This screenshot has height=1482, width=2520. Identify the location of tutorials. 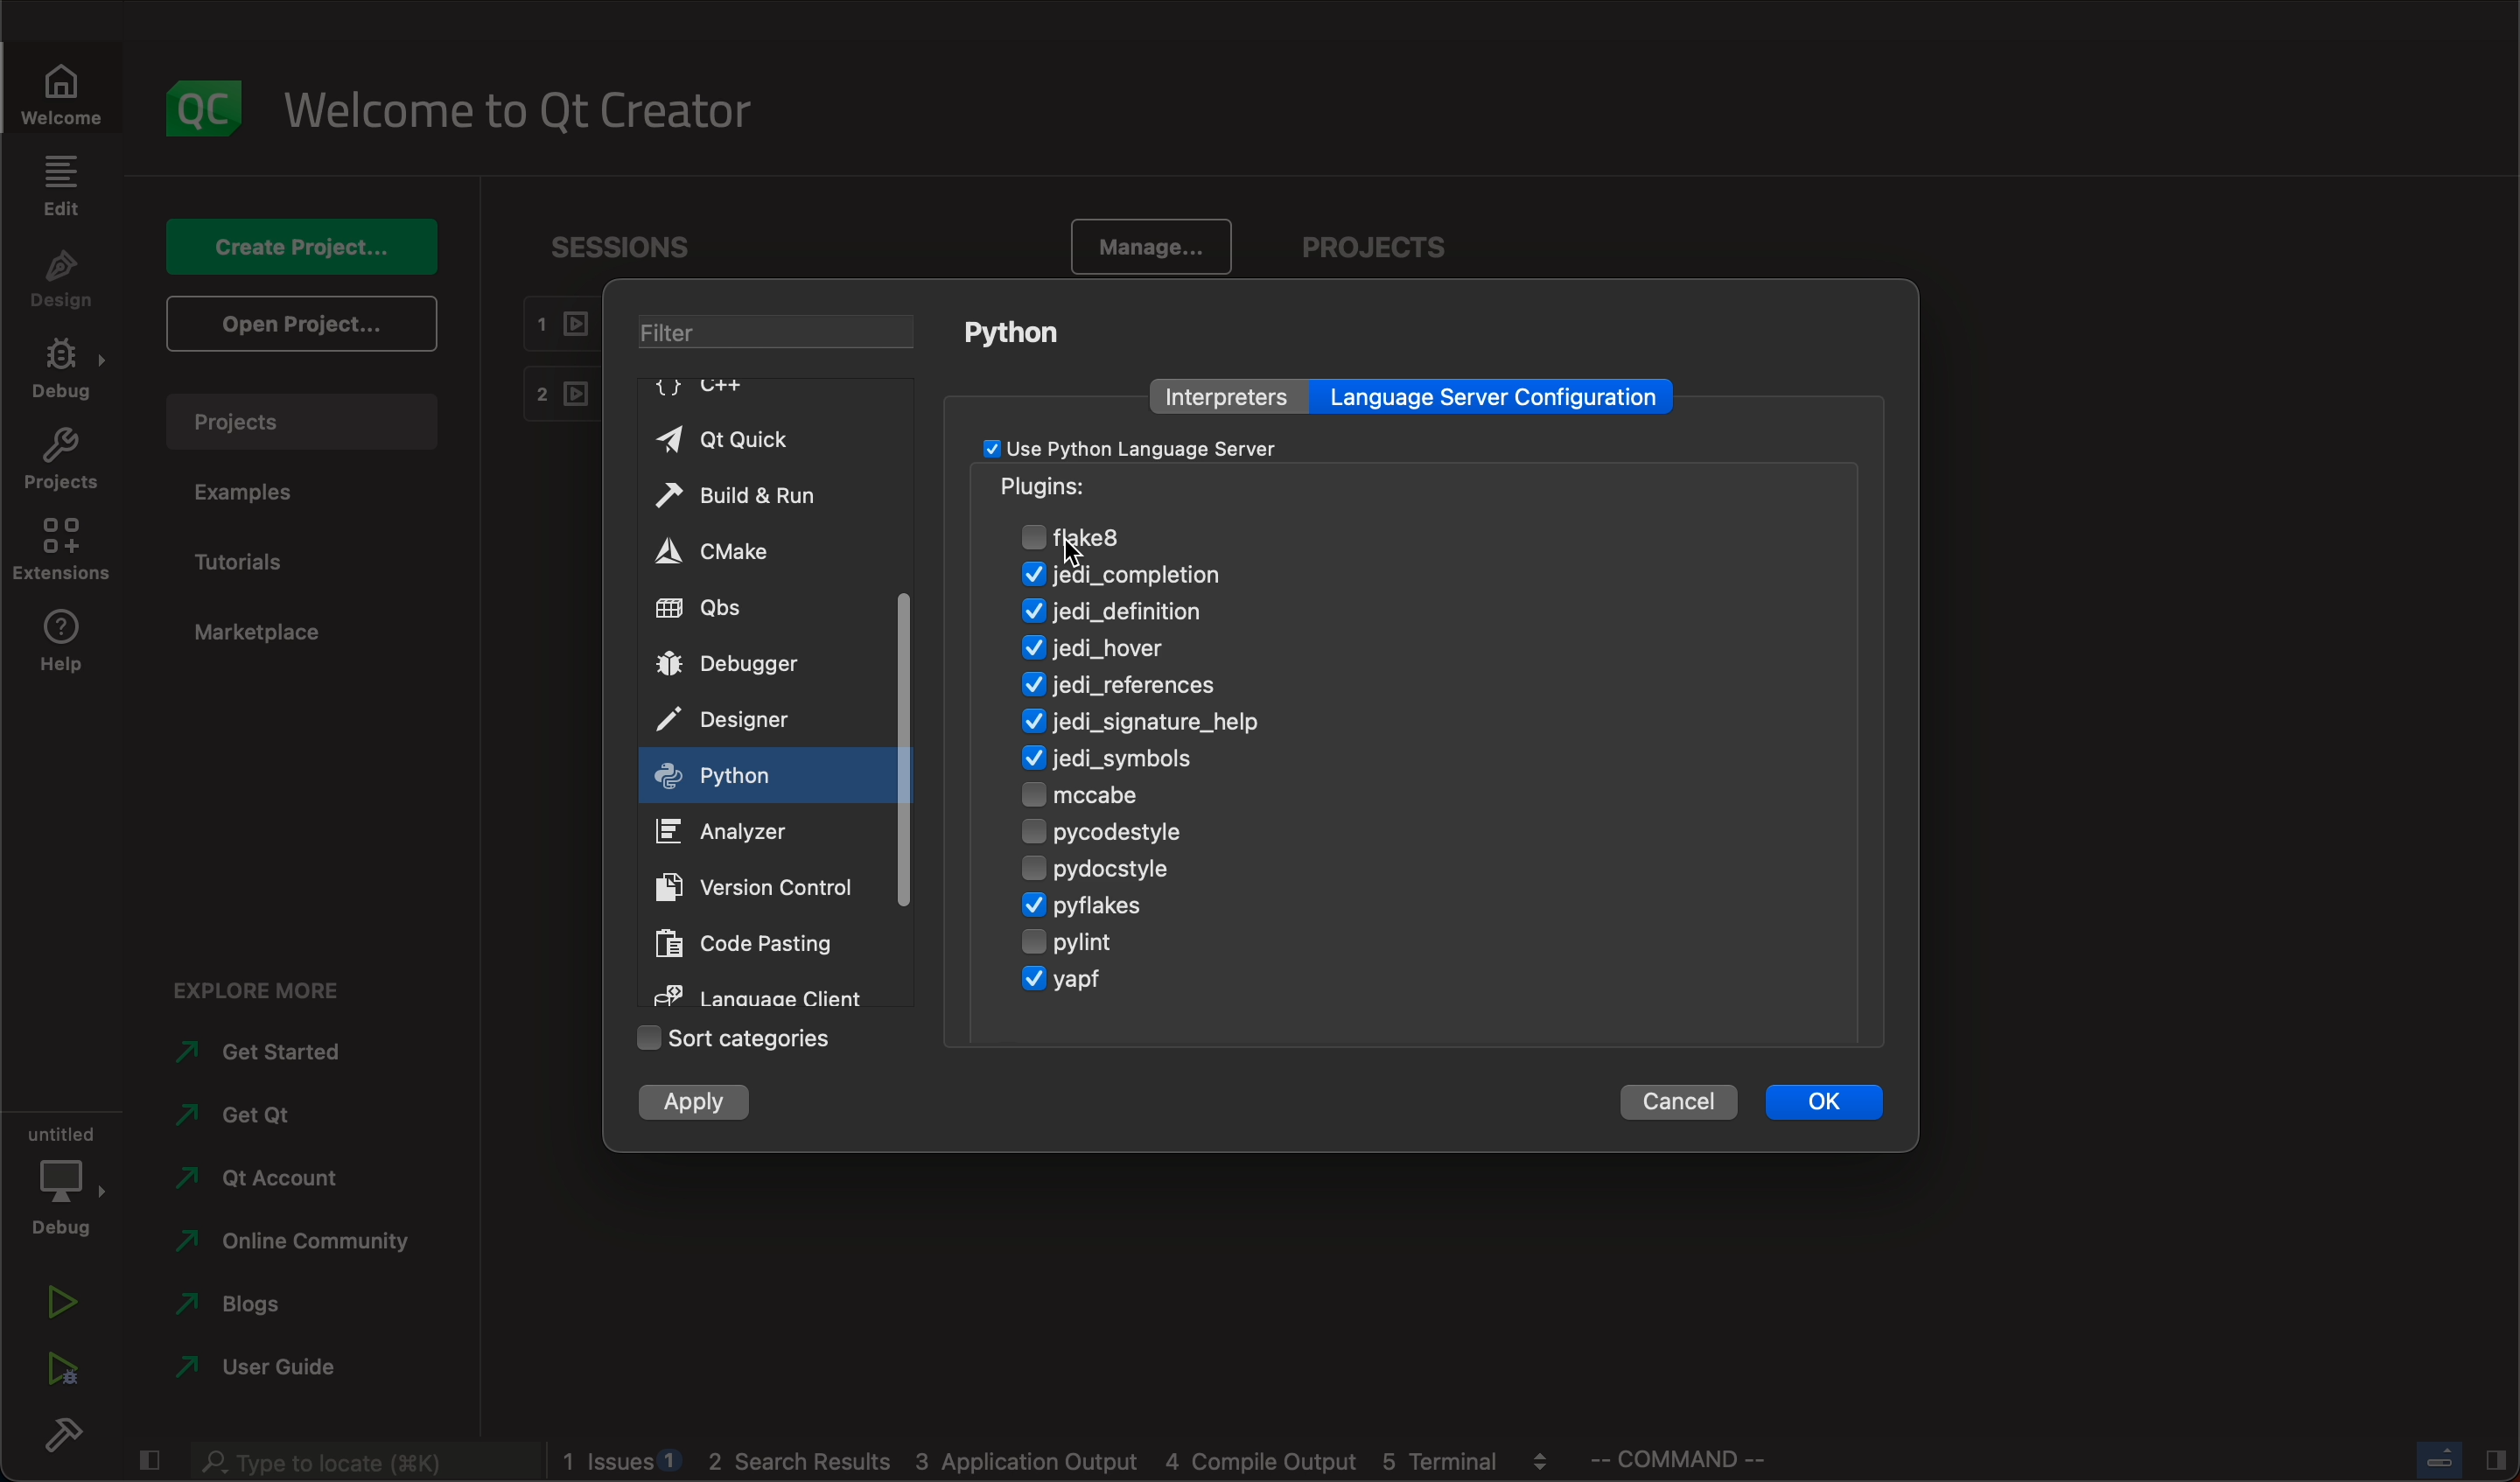
(246, 564).